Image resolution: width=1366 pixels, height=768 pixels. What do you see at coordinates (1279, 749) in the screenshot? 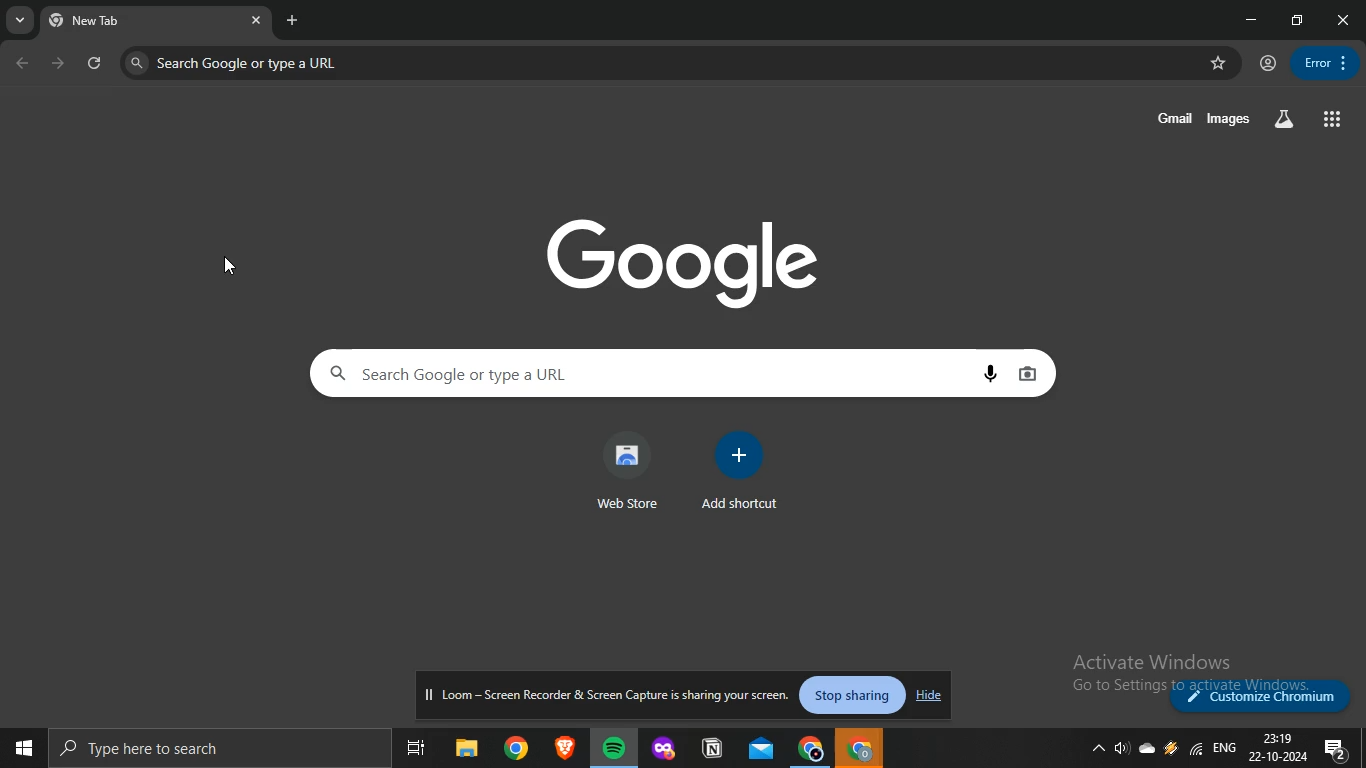
I see `23:9 22-10-2024` at bounding box center [1279, 749].